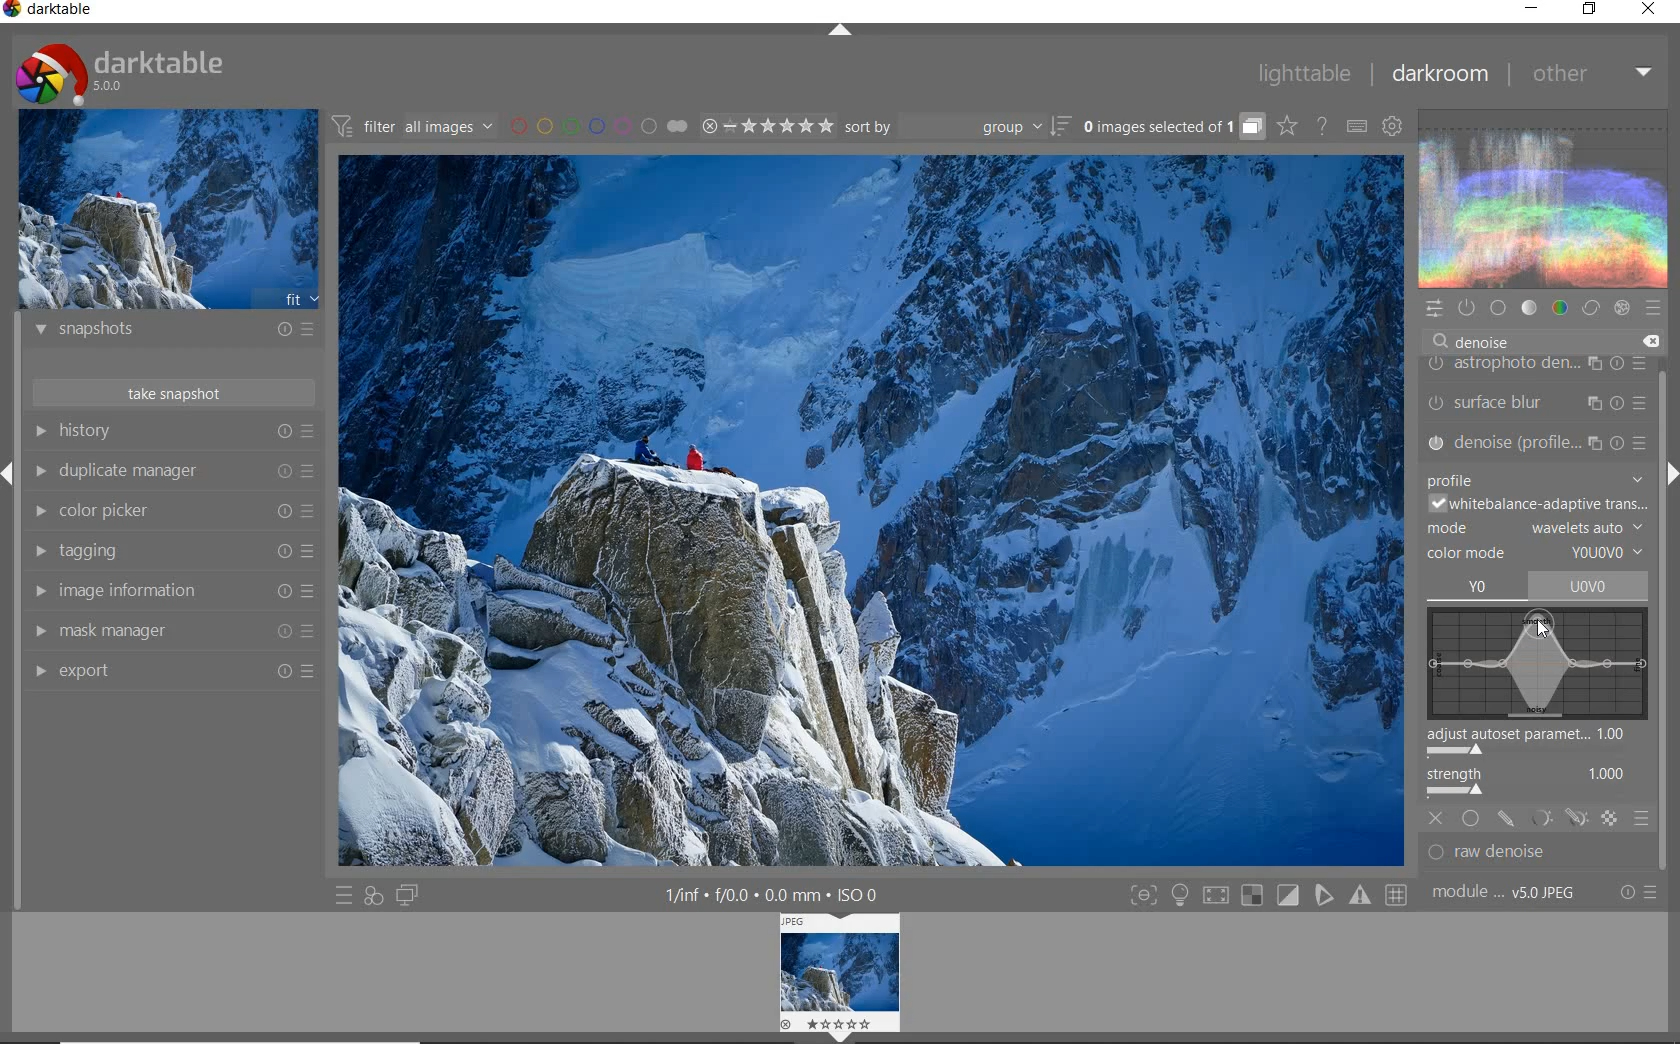 This screenshot has width=1680, height=1044. I want to click on RAW DENOISE, so click(1520, 854).